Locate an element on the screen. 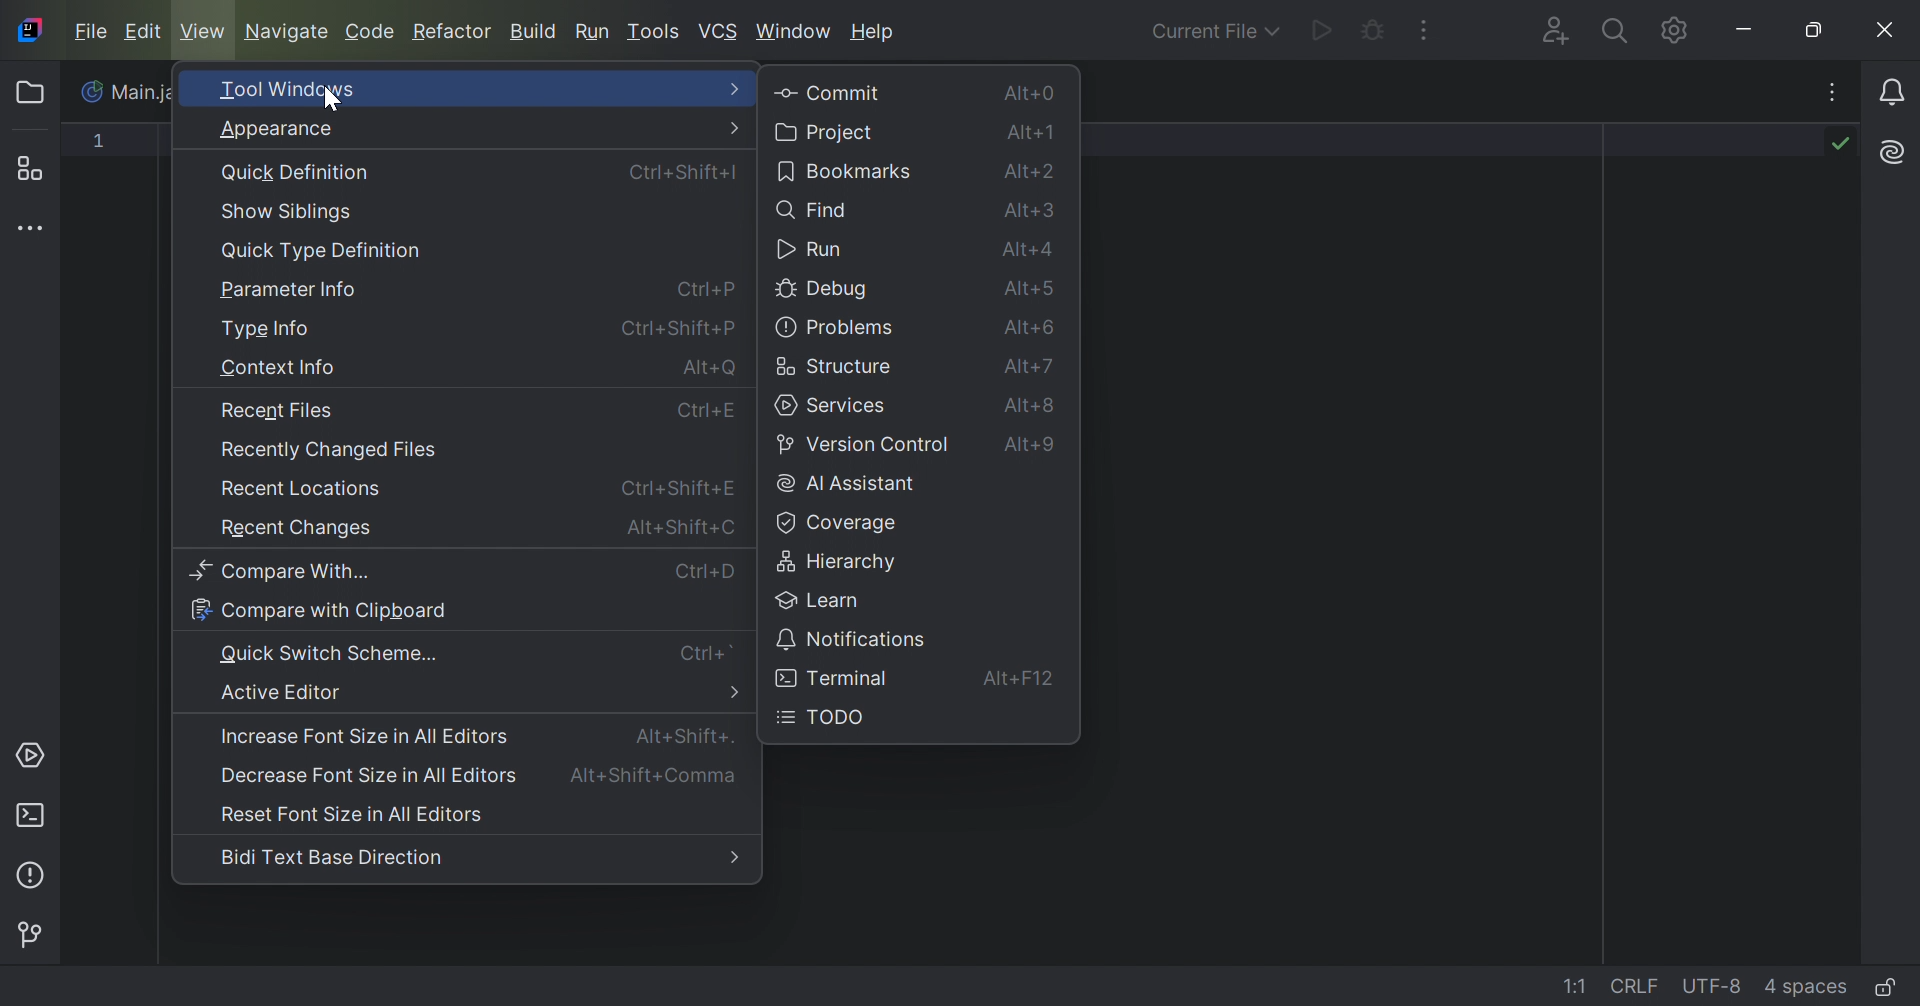 The height and width of the screenshot is (1006, 1920). Debug is located at coordinates (825, 291).